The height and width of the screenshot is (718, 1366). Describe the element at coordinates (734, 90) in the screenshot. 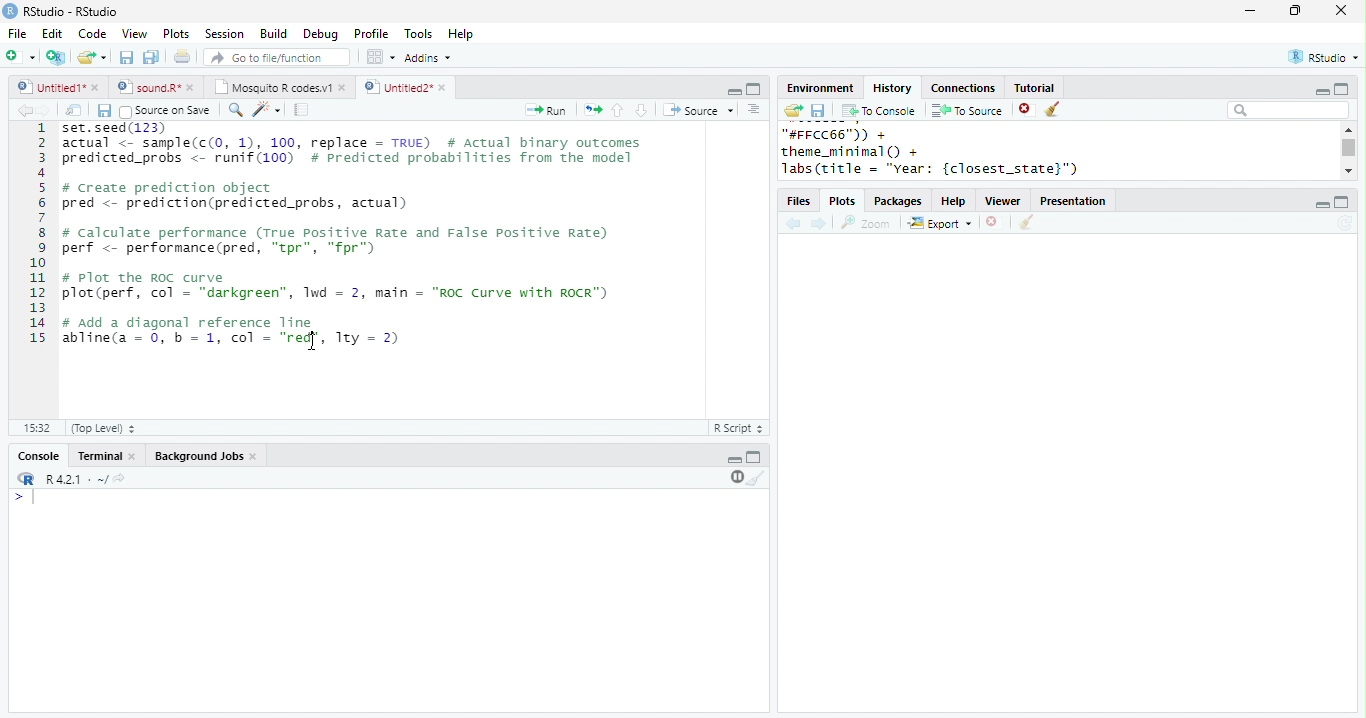

I see `minimize` at that location.